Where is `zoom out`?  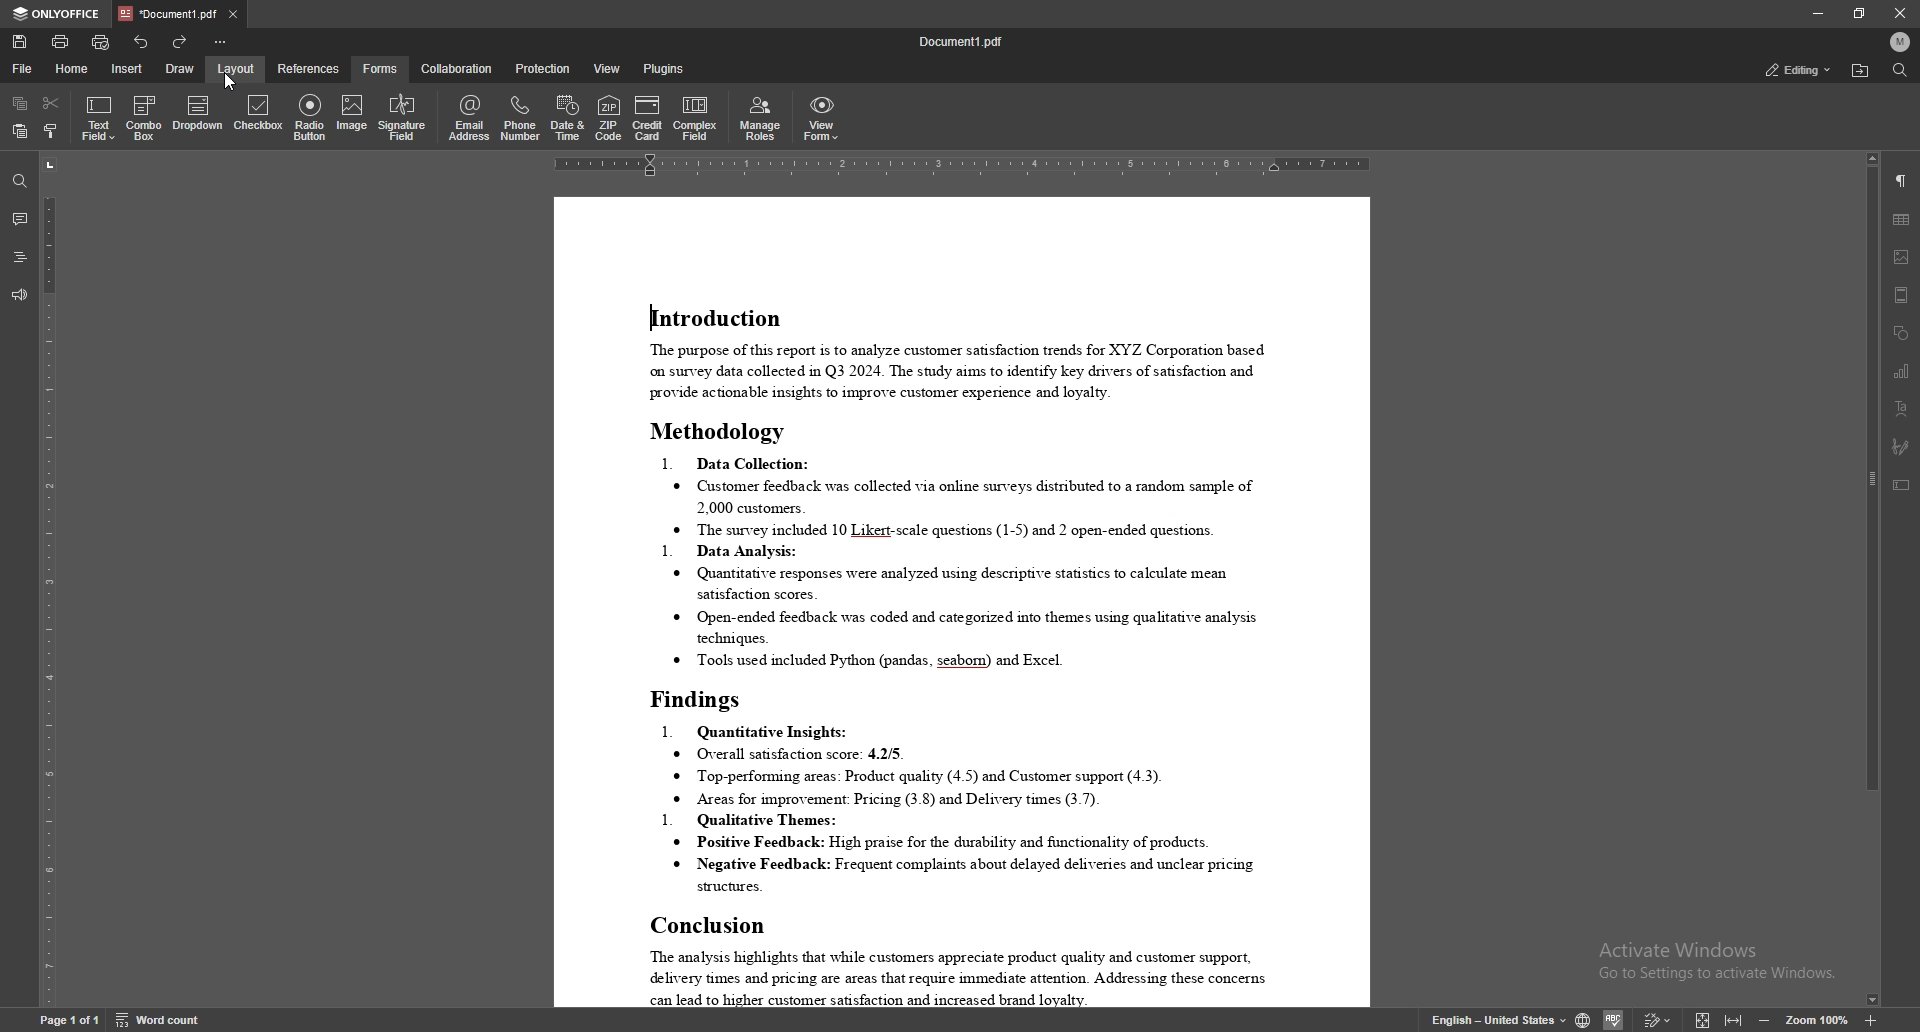 zoom out is located at coordinates (1764, 1021).